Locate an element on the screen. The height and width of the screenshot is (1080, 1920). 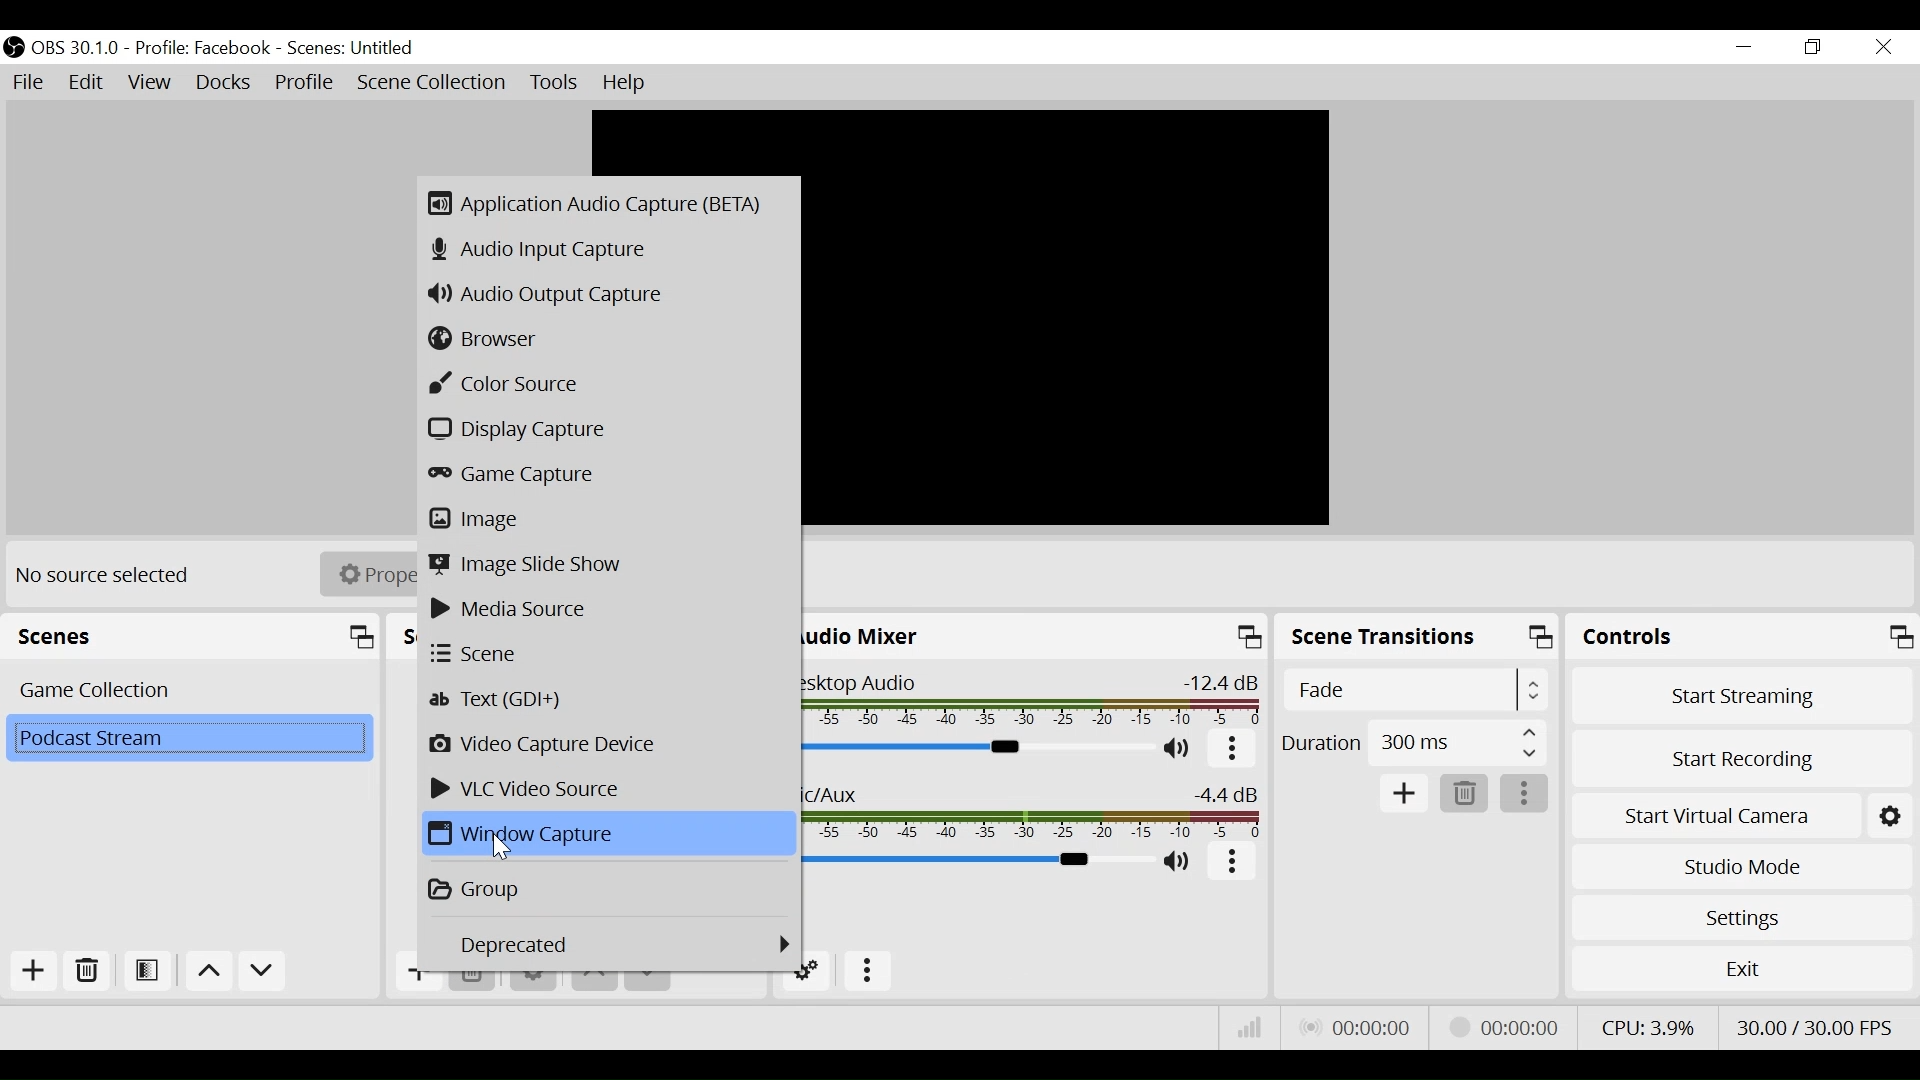
(un)mute is located at coordinates (1184, 753).